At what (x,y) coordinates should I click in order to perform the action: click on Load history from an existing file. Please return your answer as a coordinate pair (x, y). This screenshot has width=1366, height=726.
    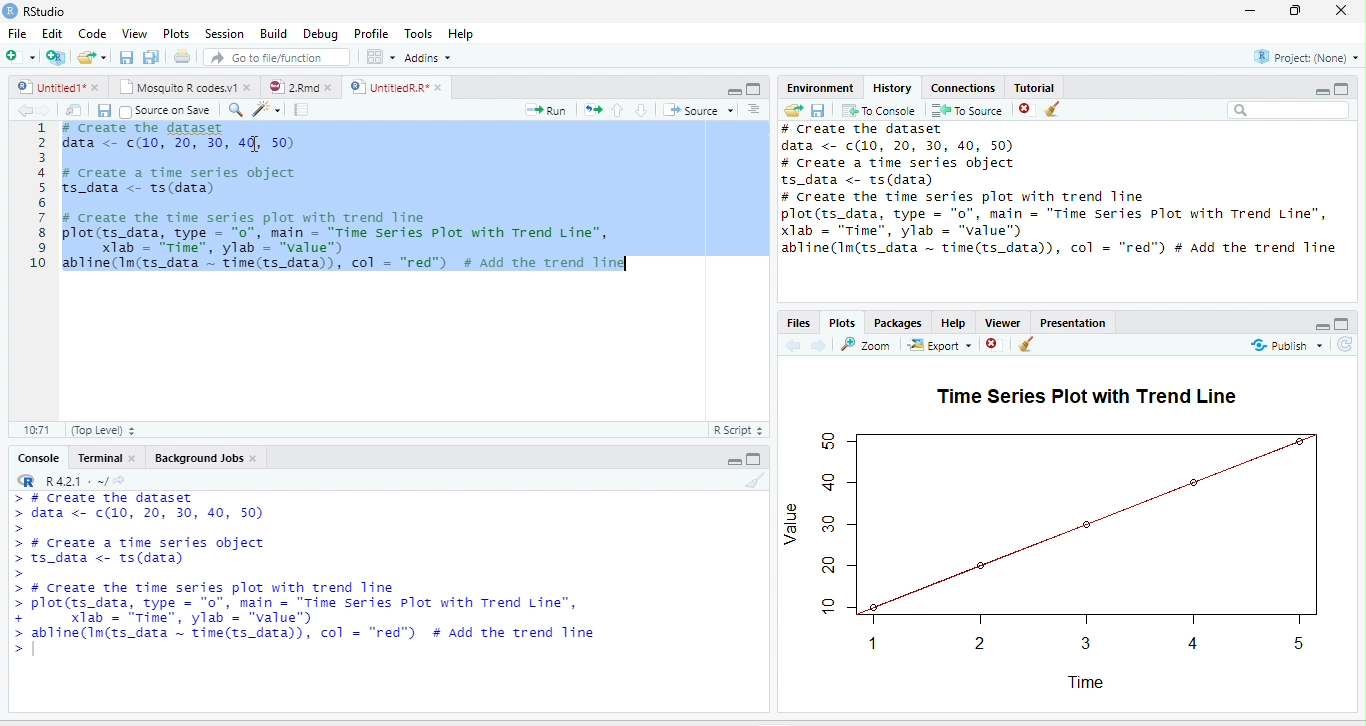
    Looking at the image, I should click on (793, 110).